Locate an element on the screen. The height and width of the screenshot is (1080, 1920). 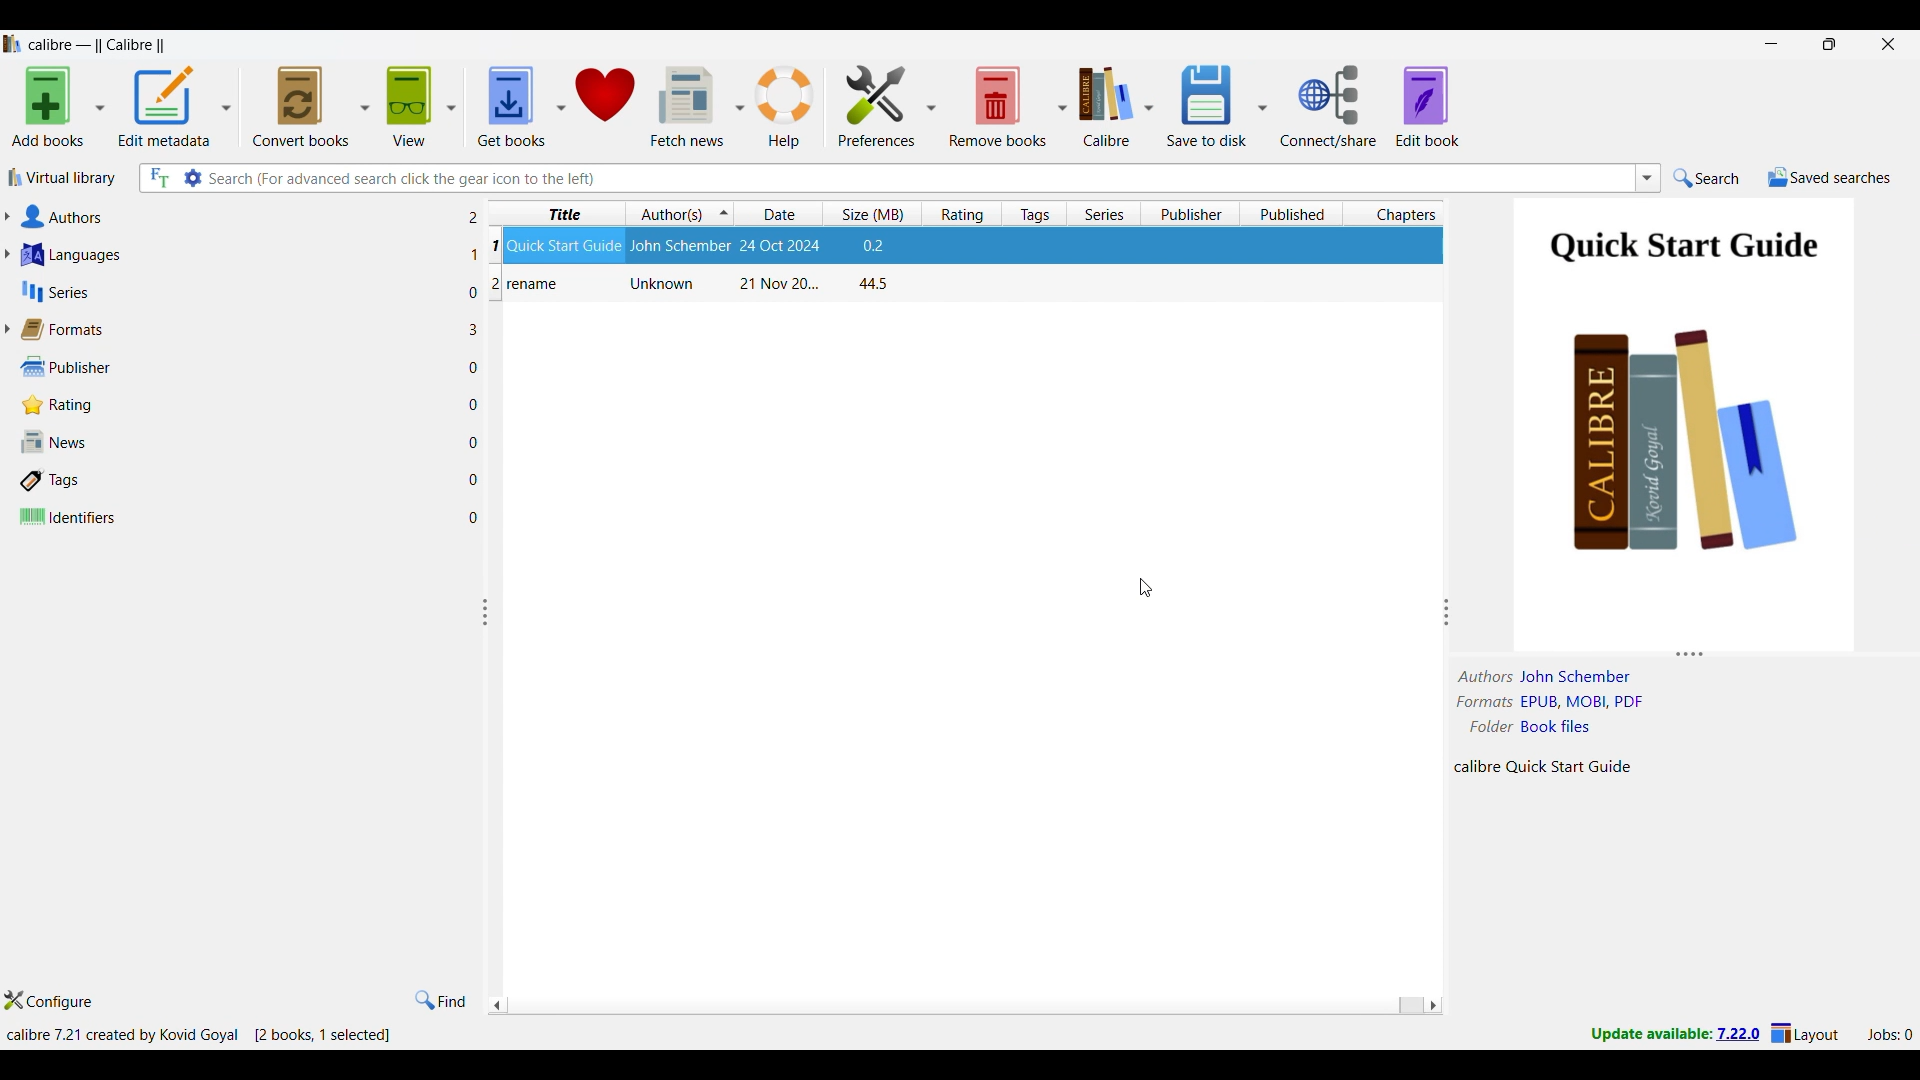
Cursor is located at coordinates (1146, 588).